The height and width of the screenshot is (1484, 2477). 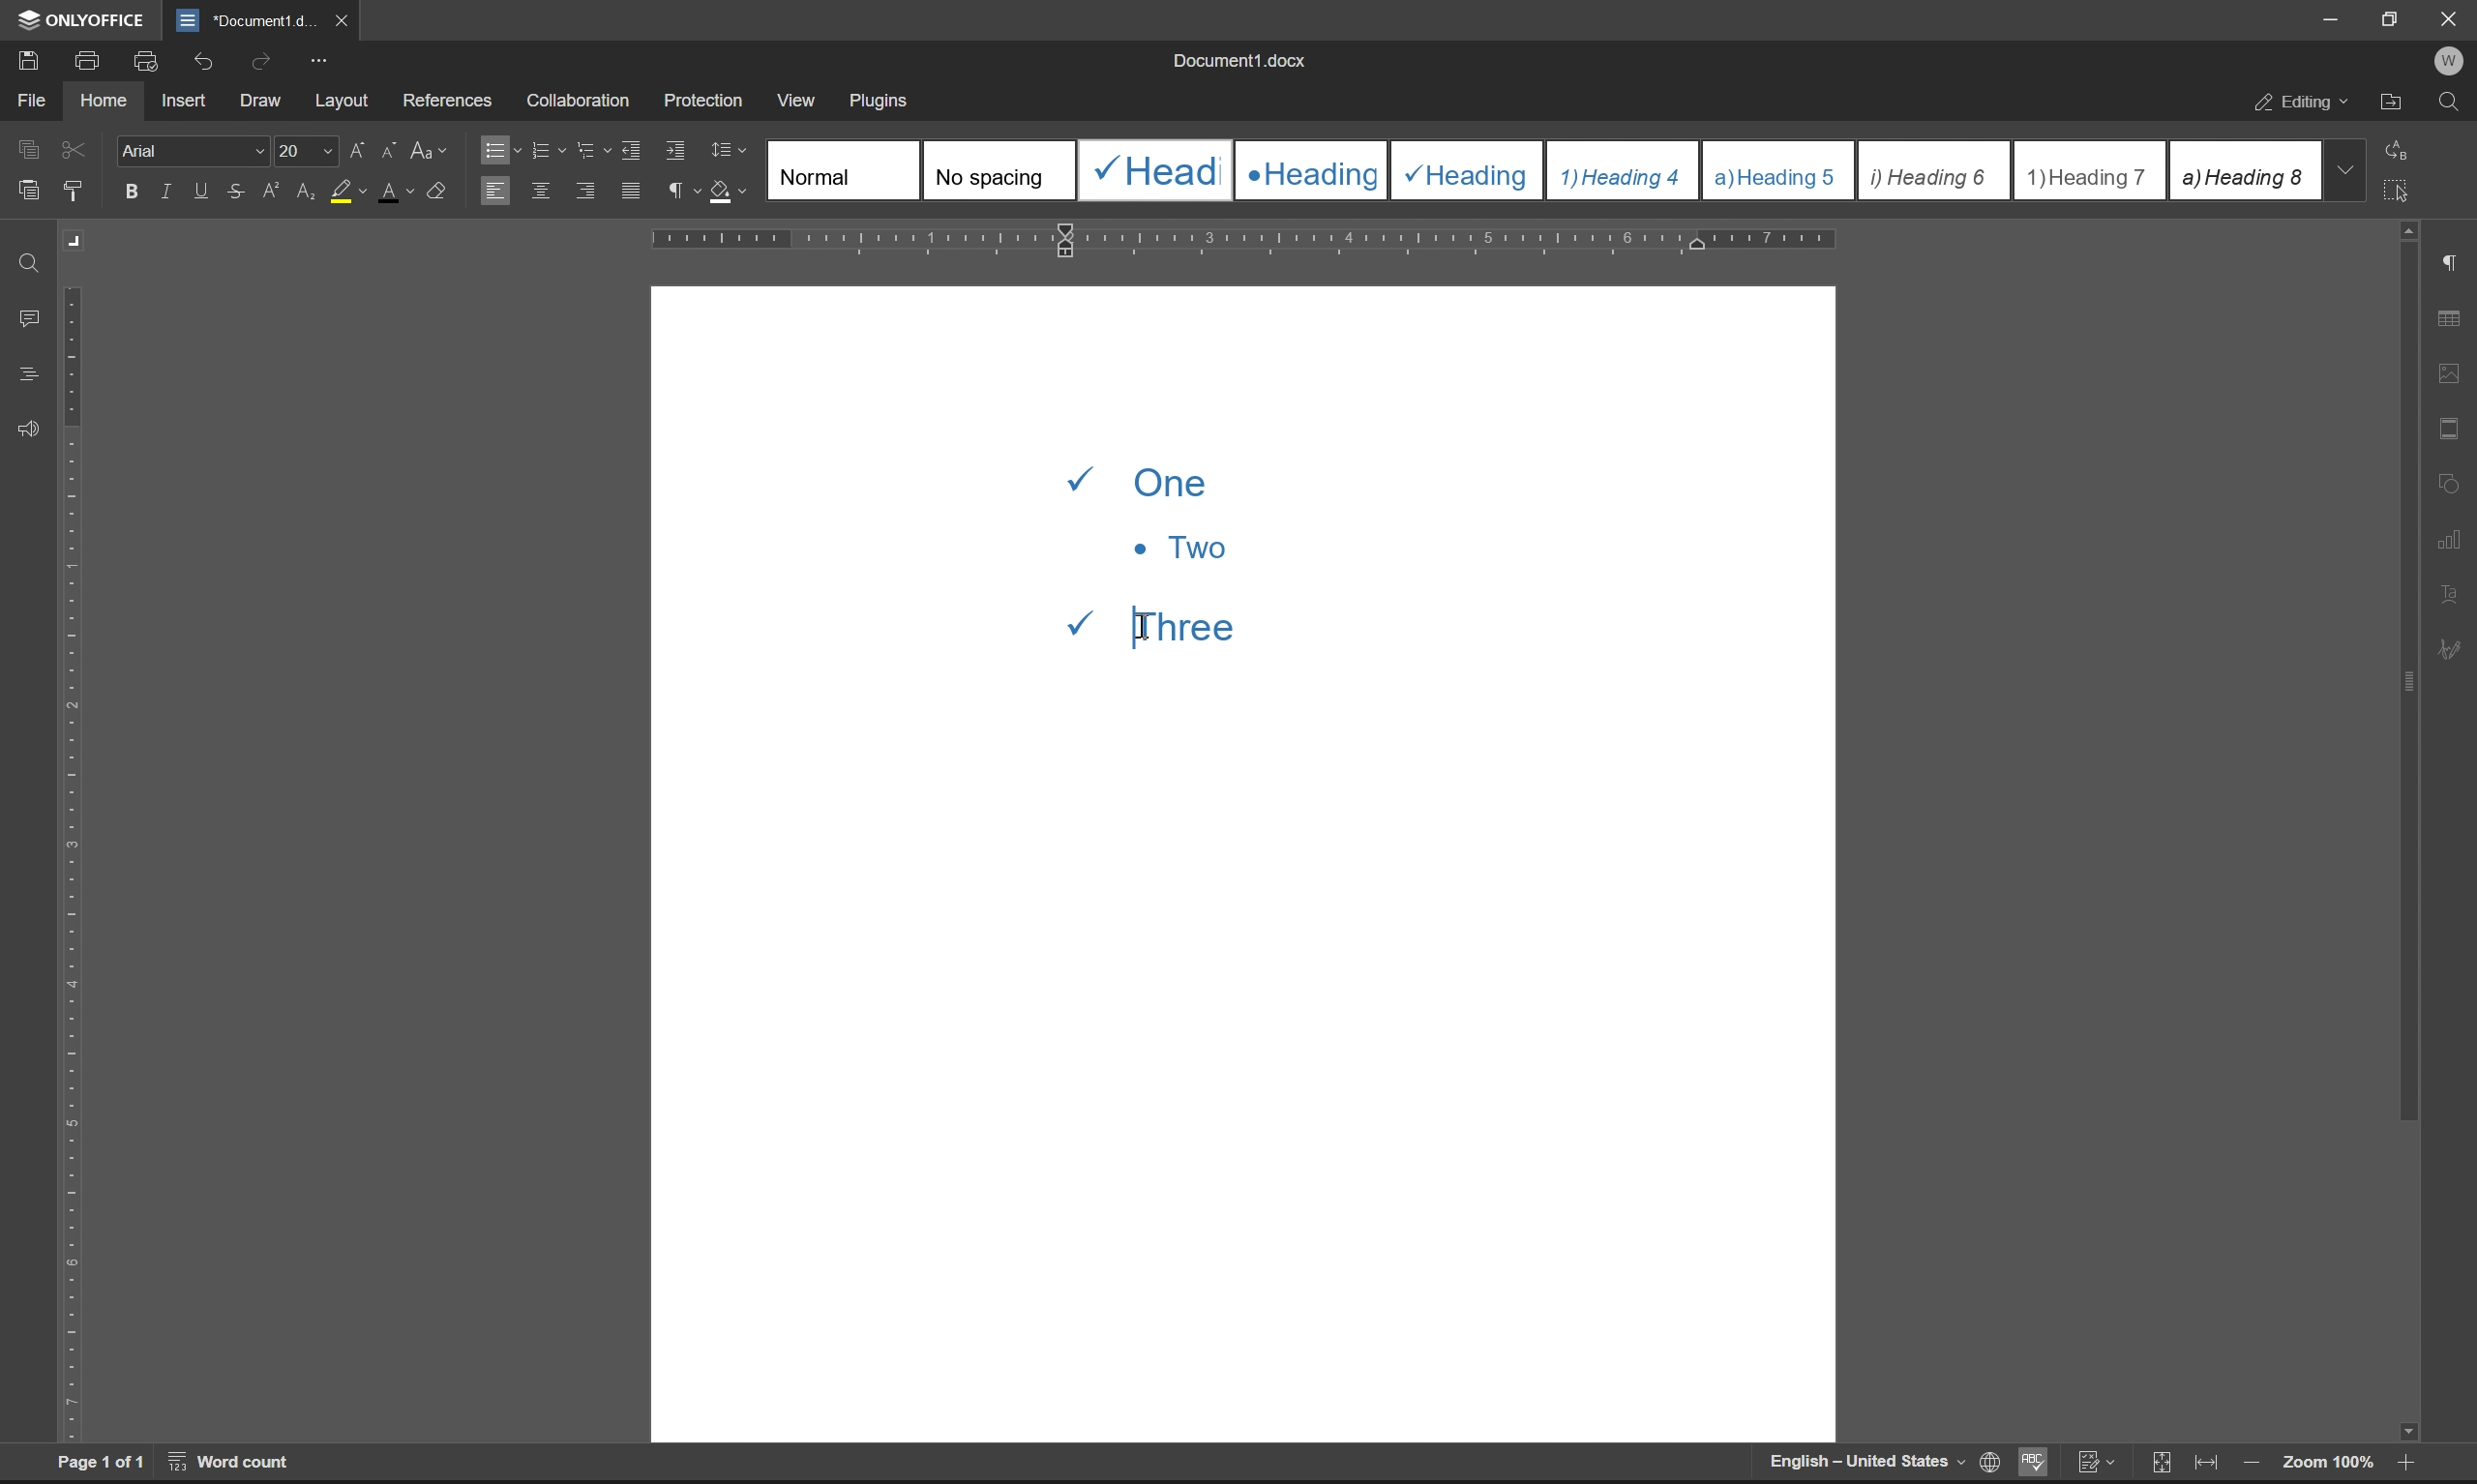 I want to click on Line spacing, so click(x=737, y=151).